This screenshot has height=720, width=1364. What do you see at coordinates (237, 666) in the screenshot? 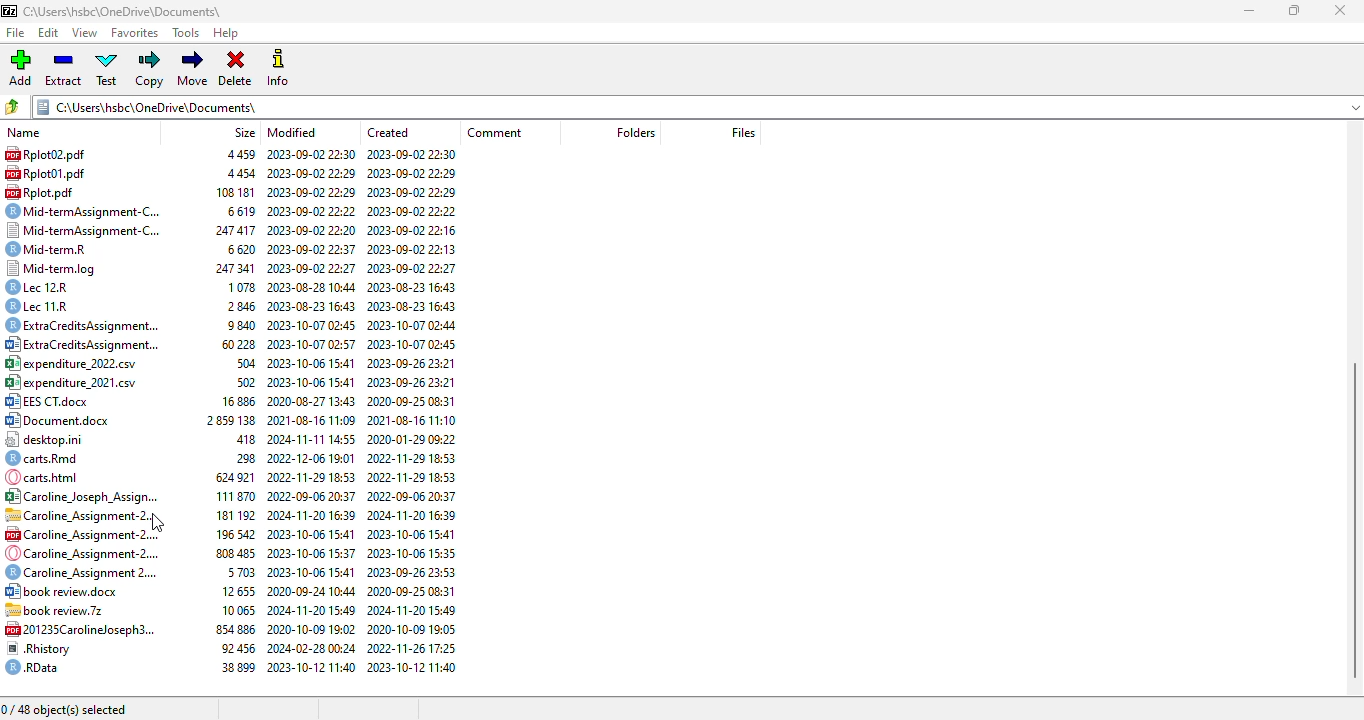
I see `38899` at bounding box center [237, 666].